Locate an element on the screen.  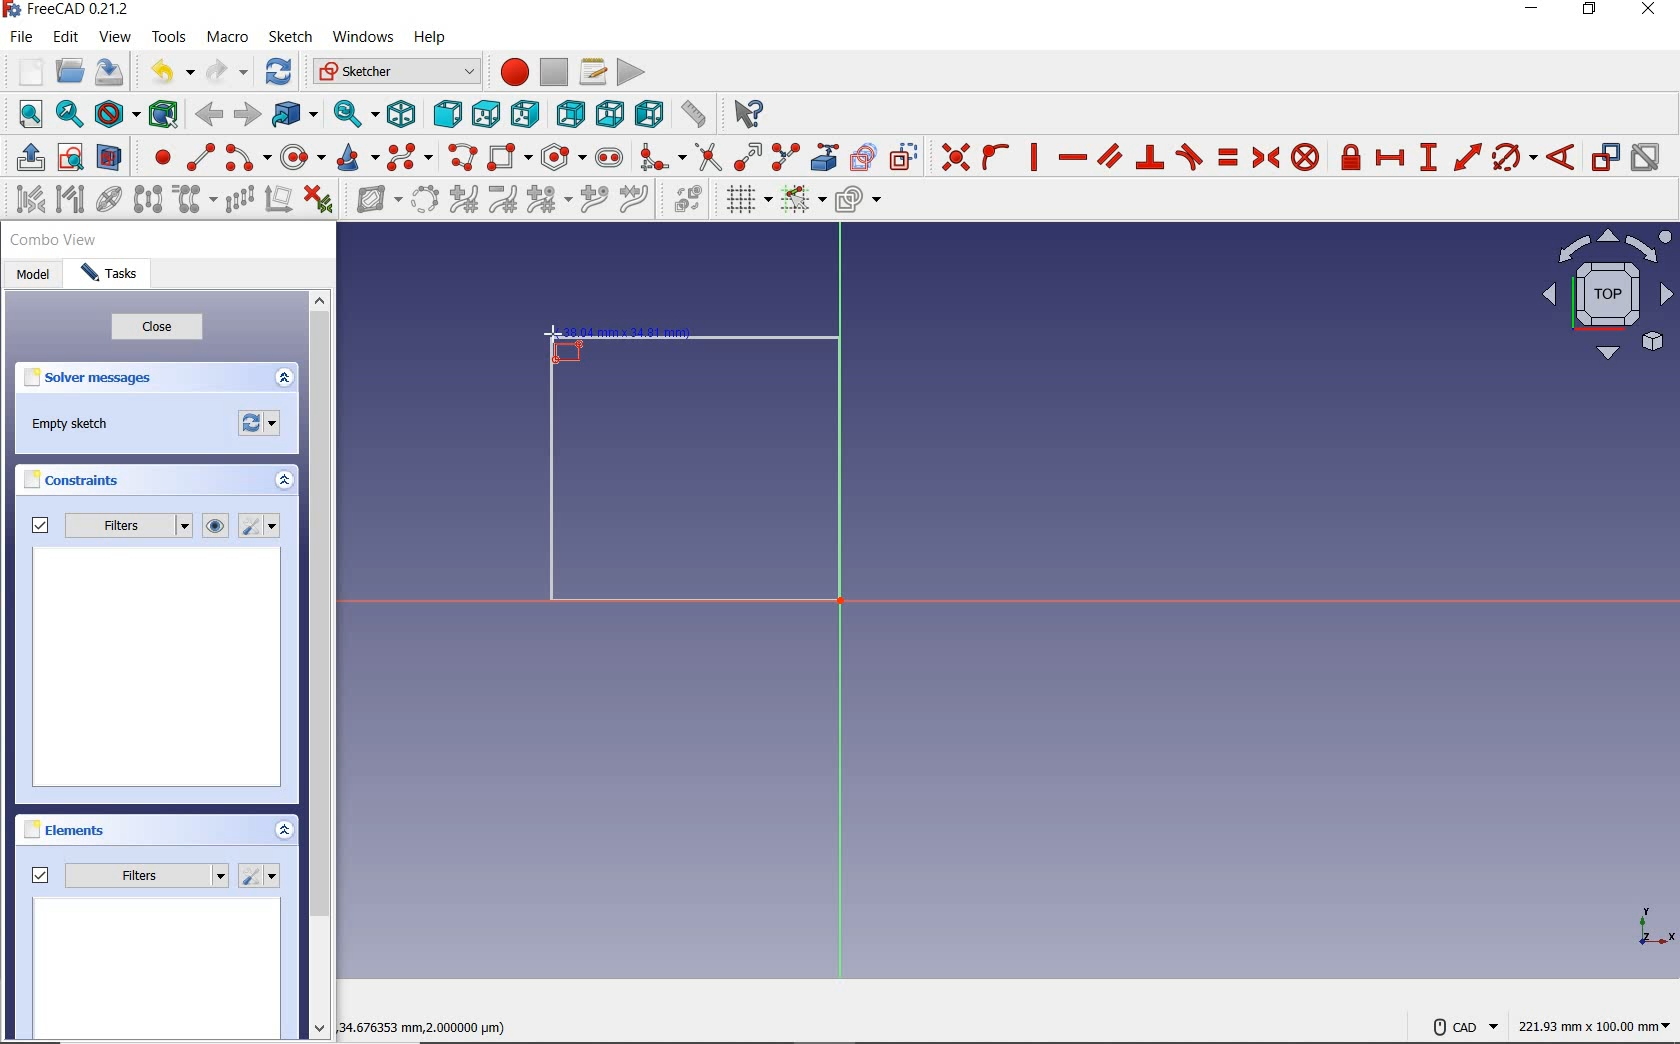
got to linked object is located at coordinates (296, 117).